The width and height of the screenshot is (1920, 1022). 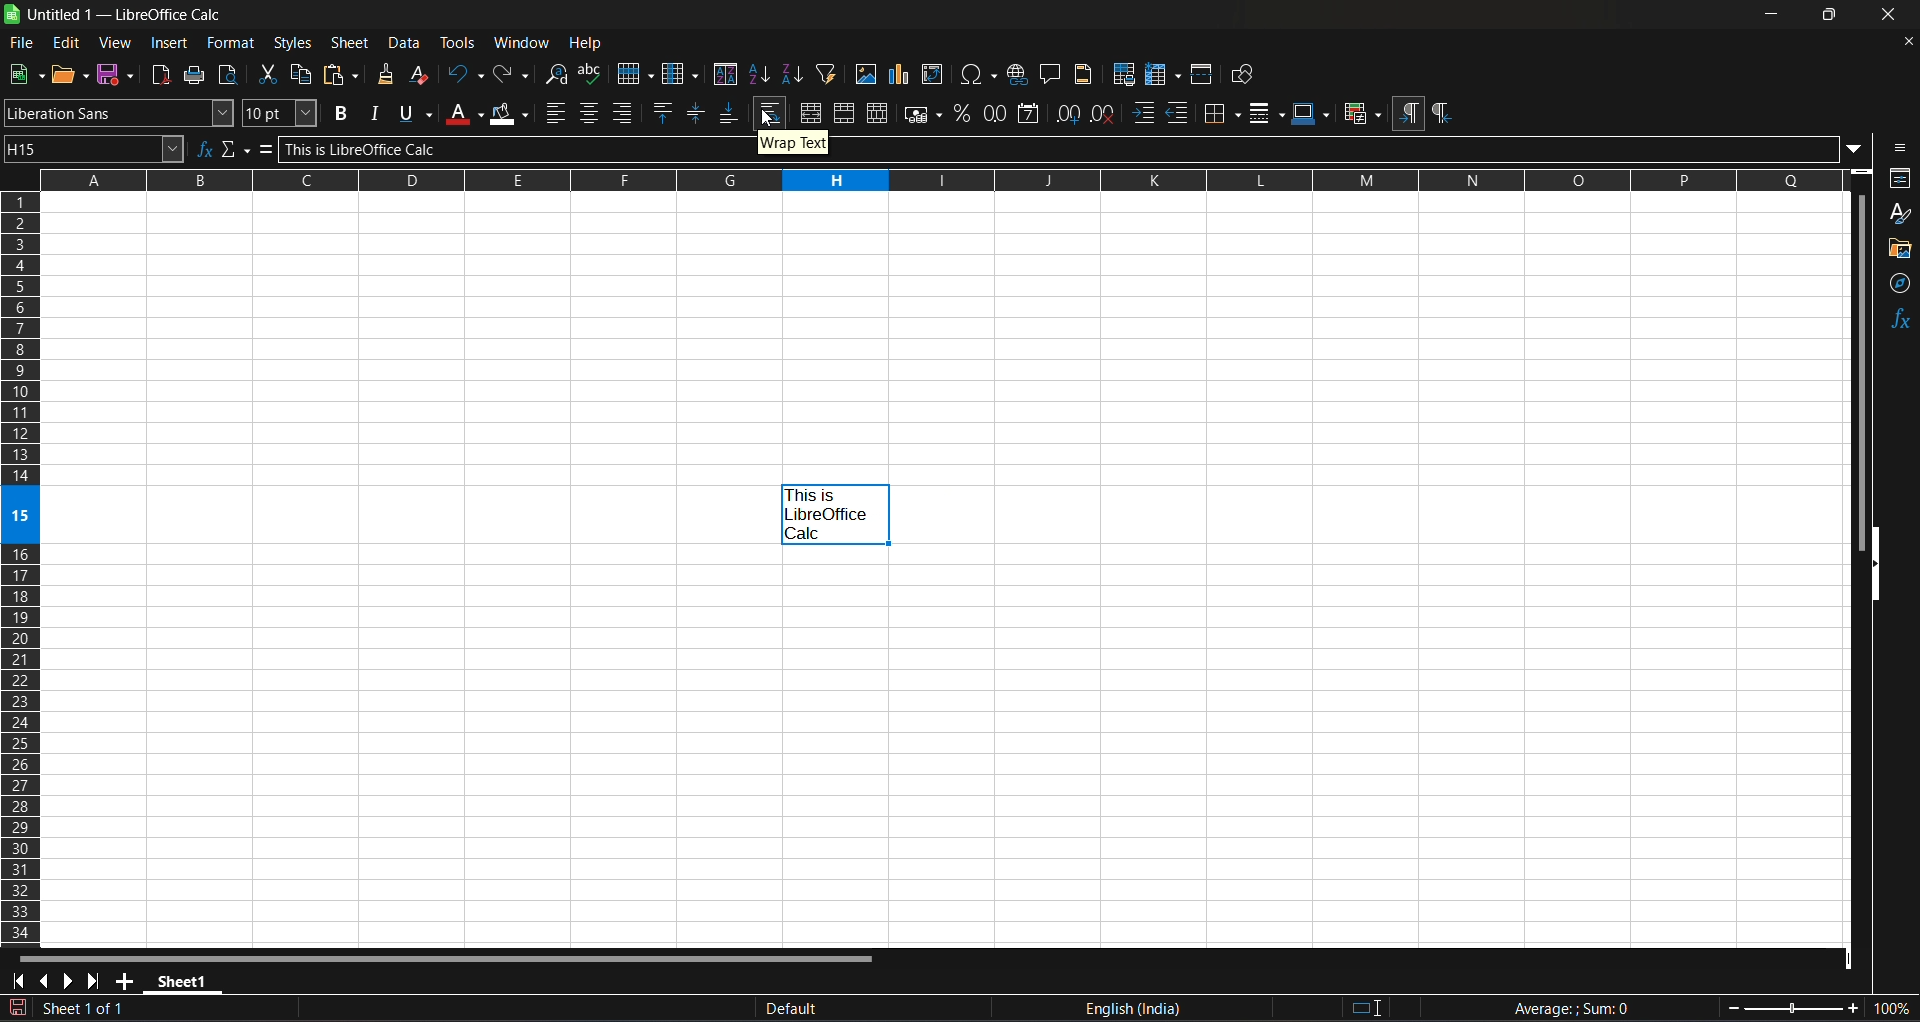 What do you see at coordinates (1266, 113) in the screenshot?
I see `border styles` at bounding box center [1266, 113].